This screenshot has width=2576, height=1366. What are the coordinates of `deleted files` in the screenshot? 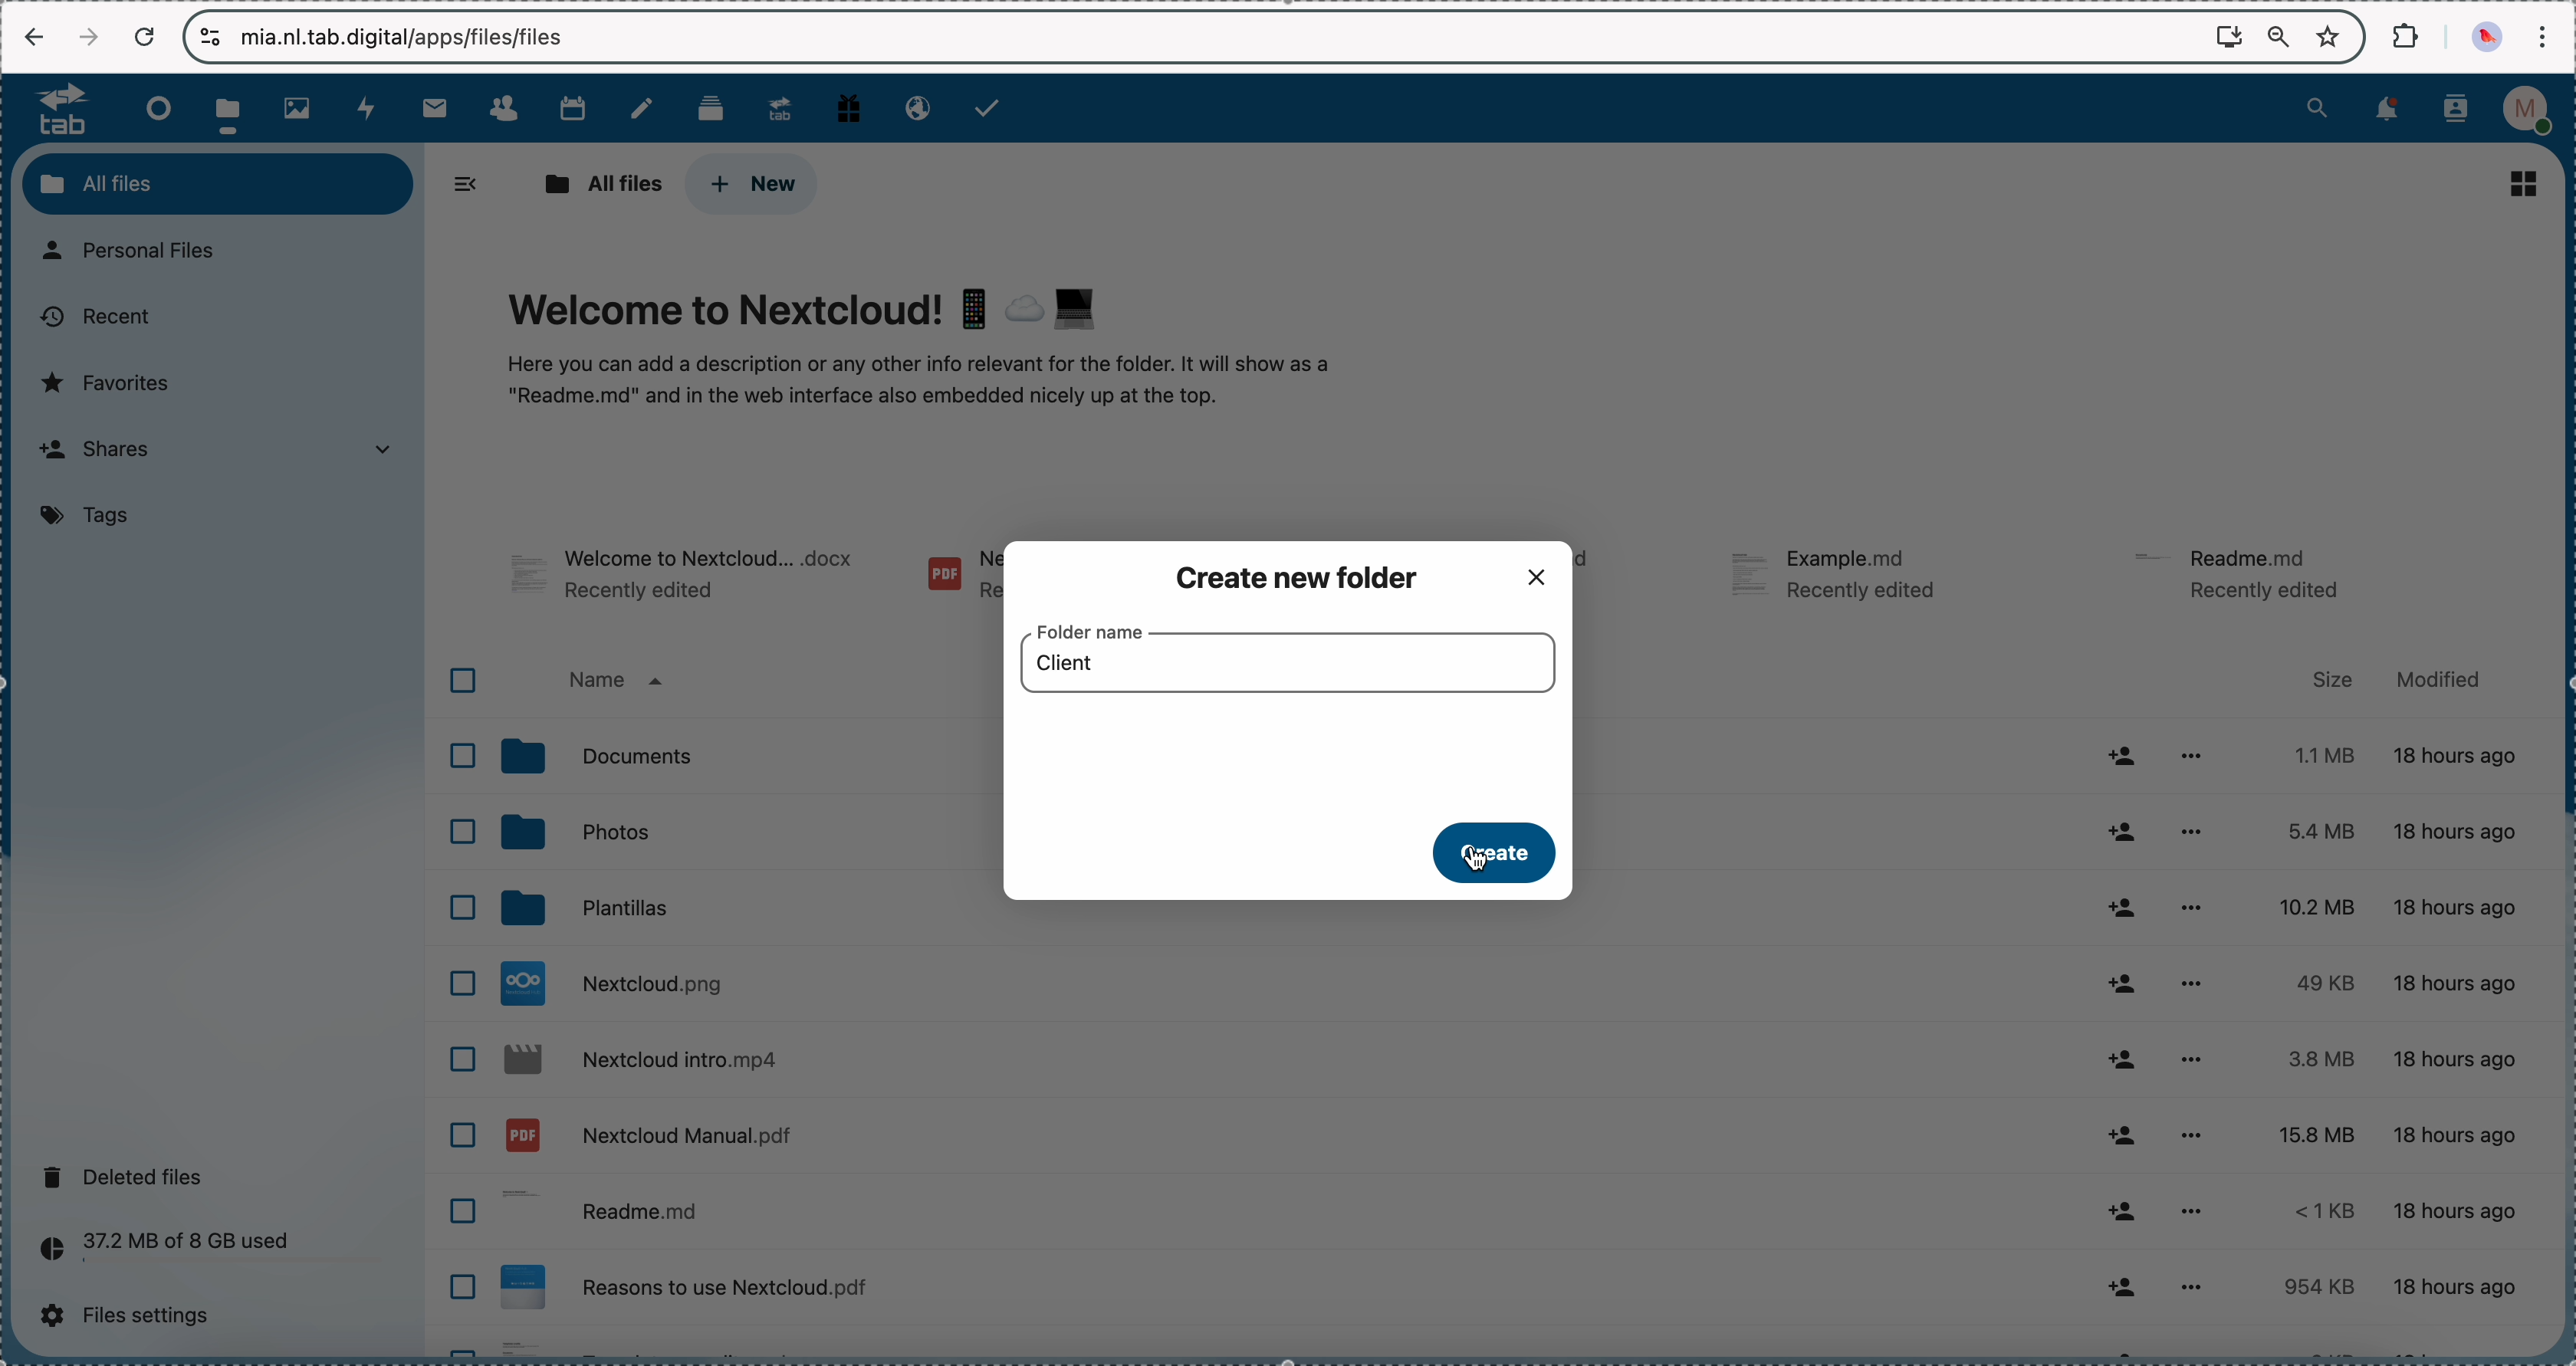 It's located at (129, 1176).